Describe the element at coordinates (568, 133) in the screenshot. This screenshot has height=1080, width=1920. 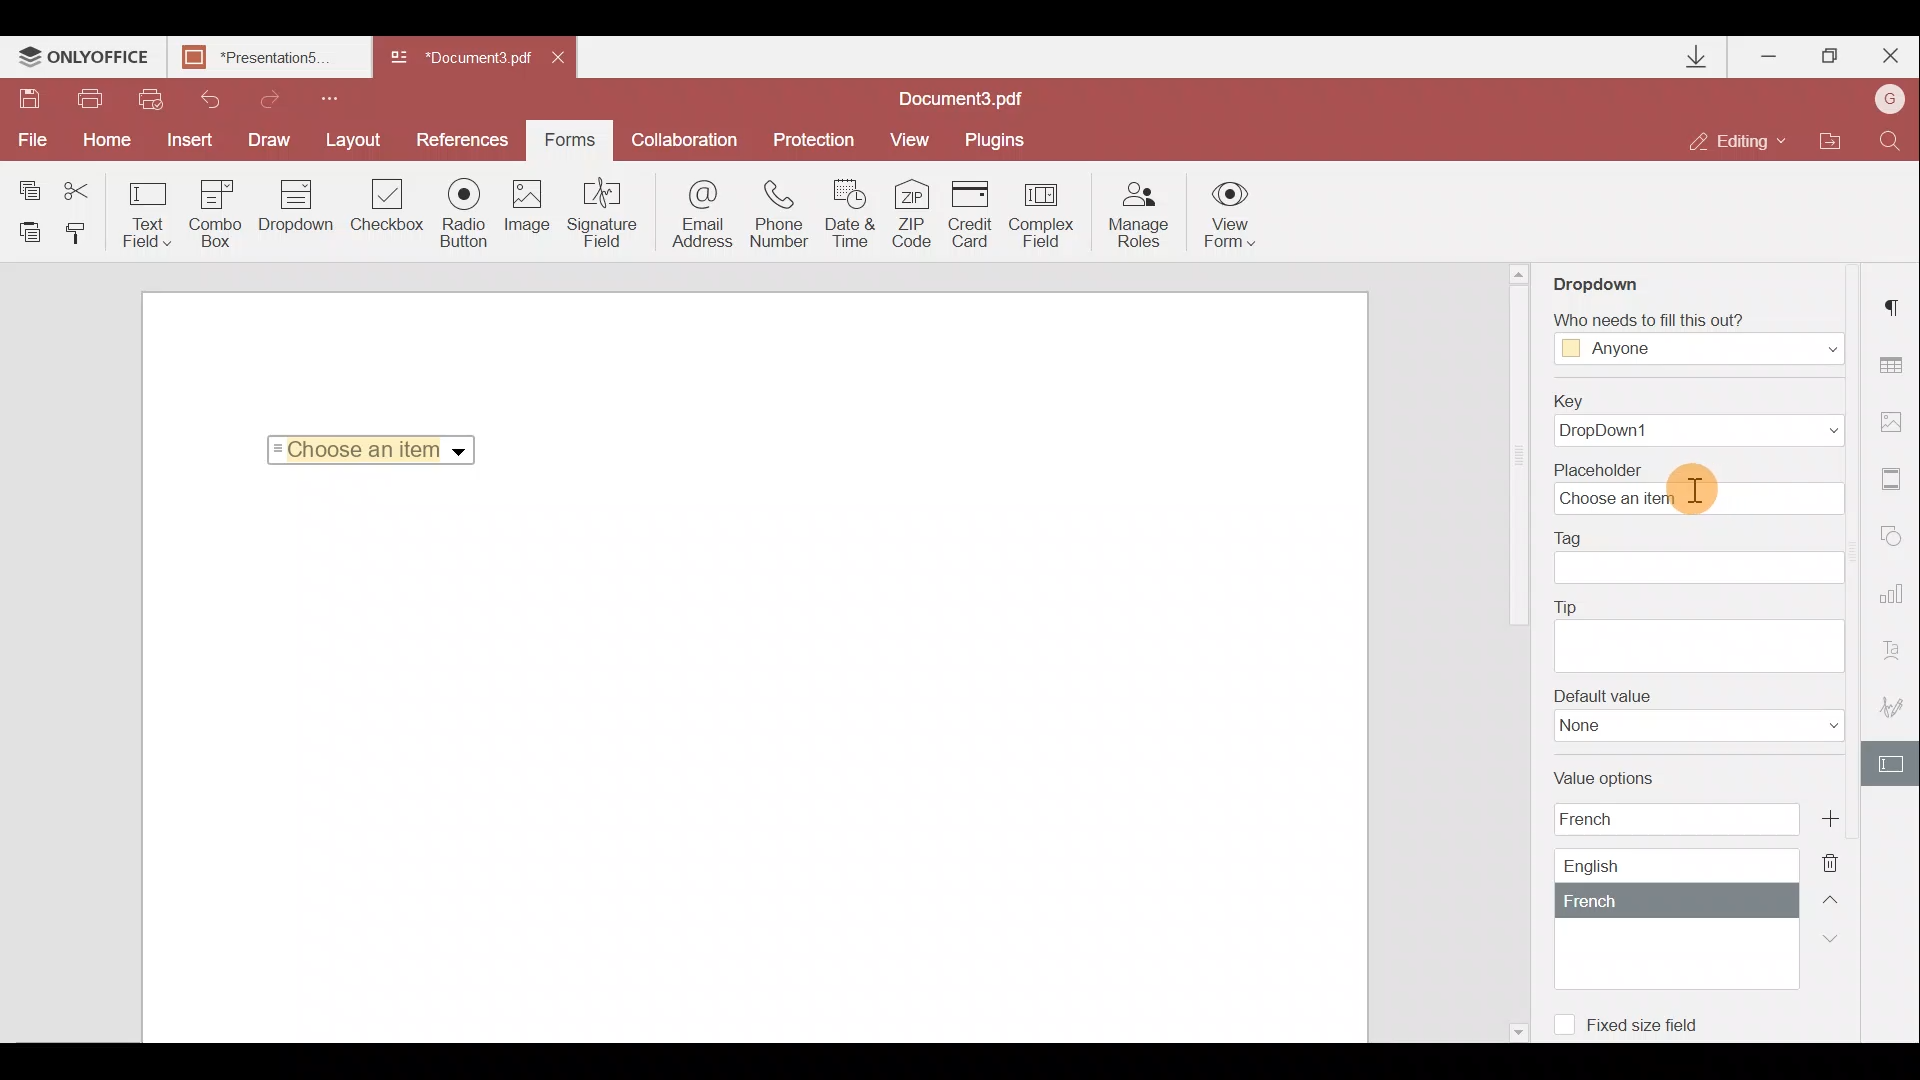
I see `Forms` at that location.